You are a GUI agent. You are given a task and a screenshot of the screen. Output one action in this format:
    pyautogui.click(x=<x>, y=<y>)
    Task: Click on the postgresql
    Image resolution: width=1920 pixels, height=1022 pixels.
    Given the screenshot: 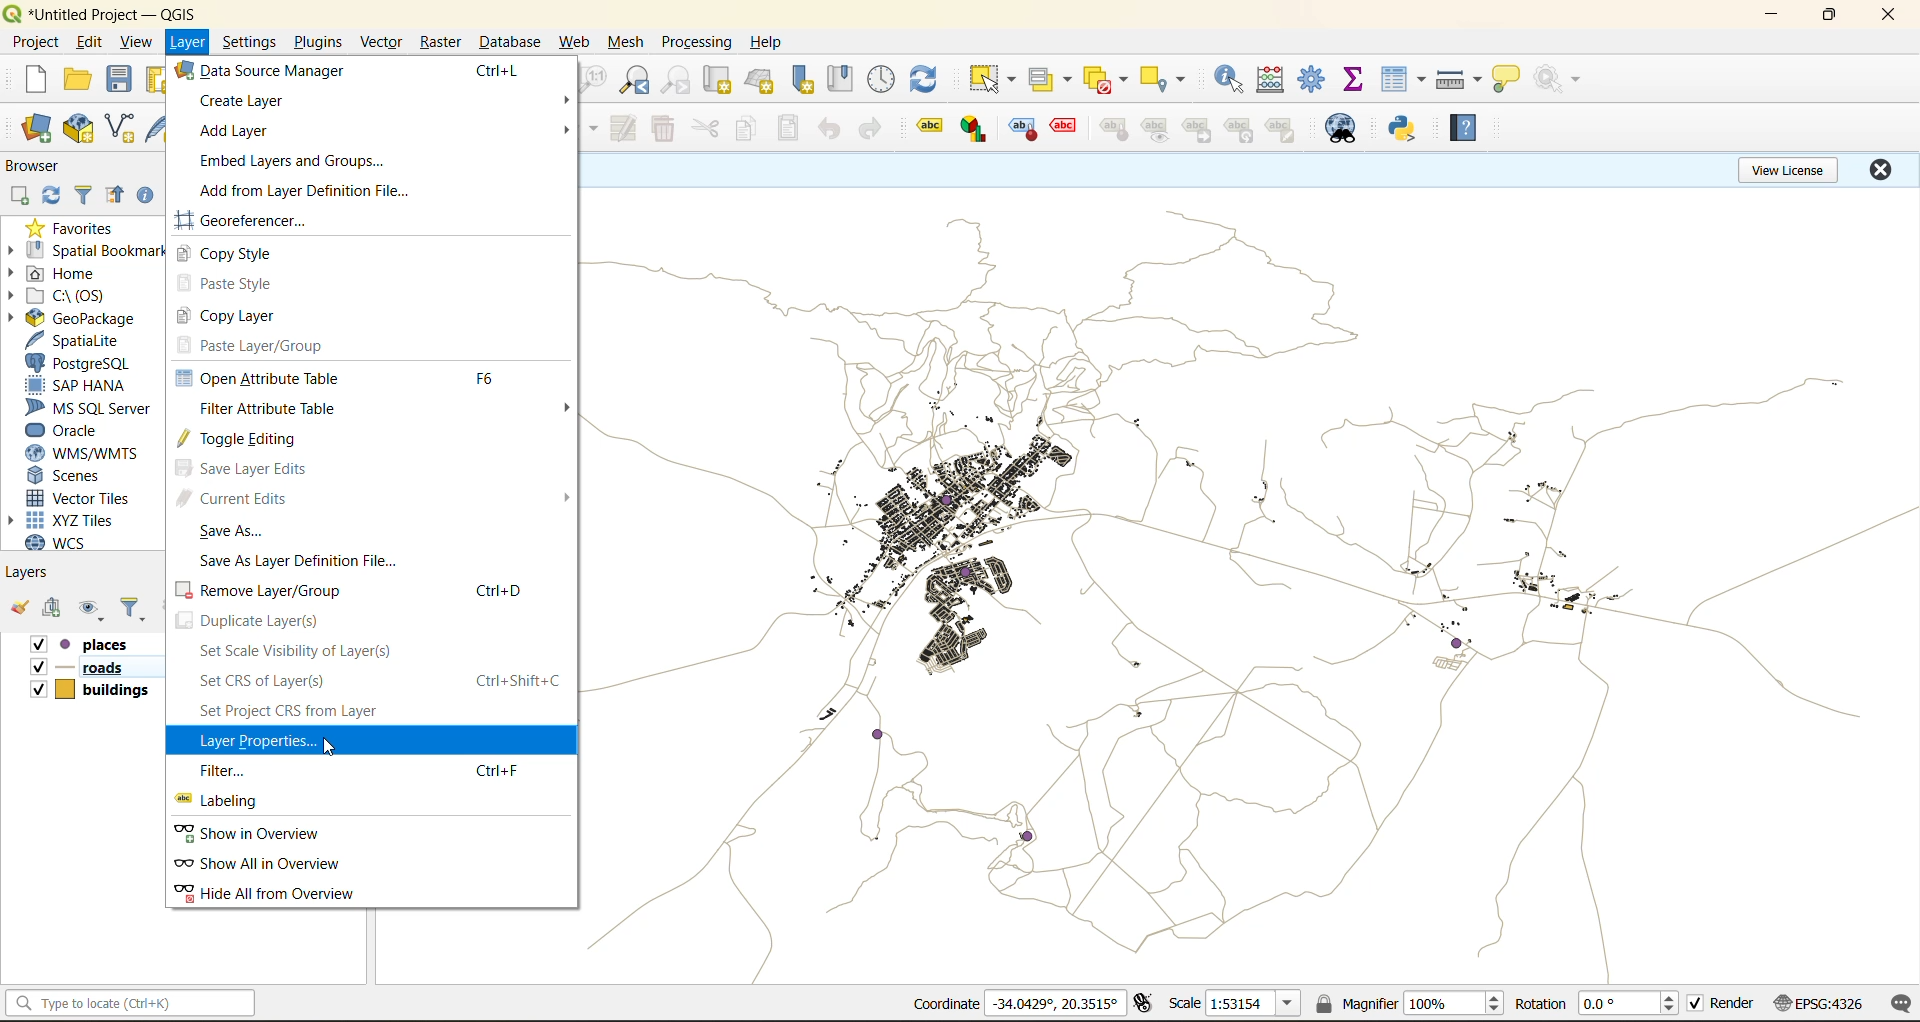 What is the action you would take?
    pyautogui.click(x=90, y=362)
    